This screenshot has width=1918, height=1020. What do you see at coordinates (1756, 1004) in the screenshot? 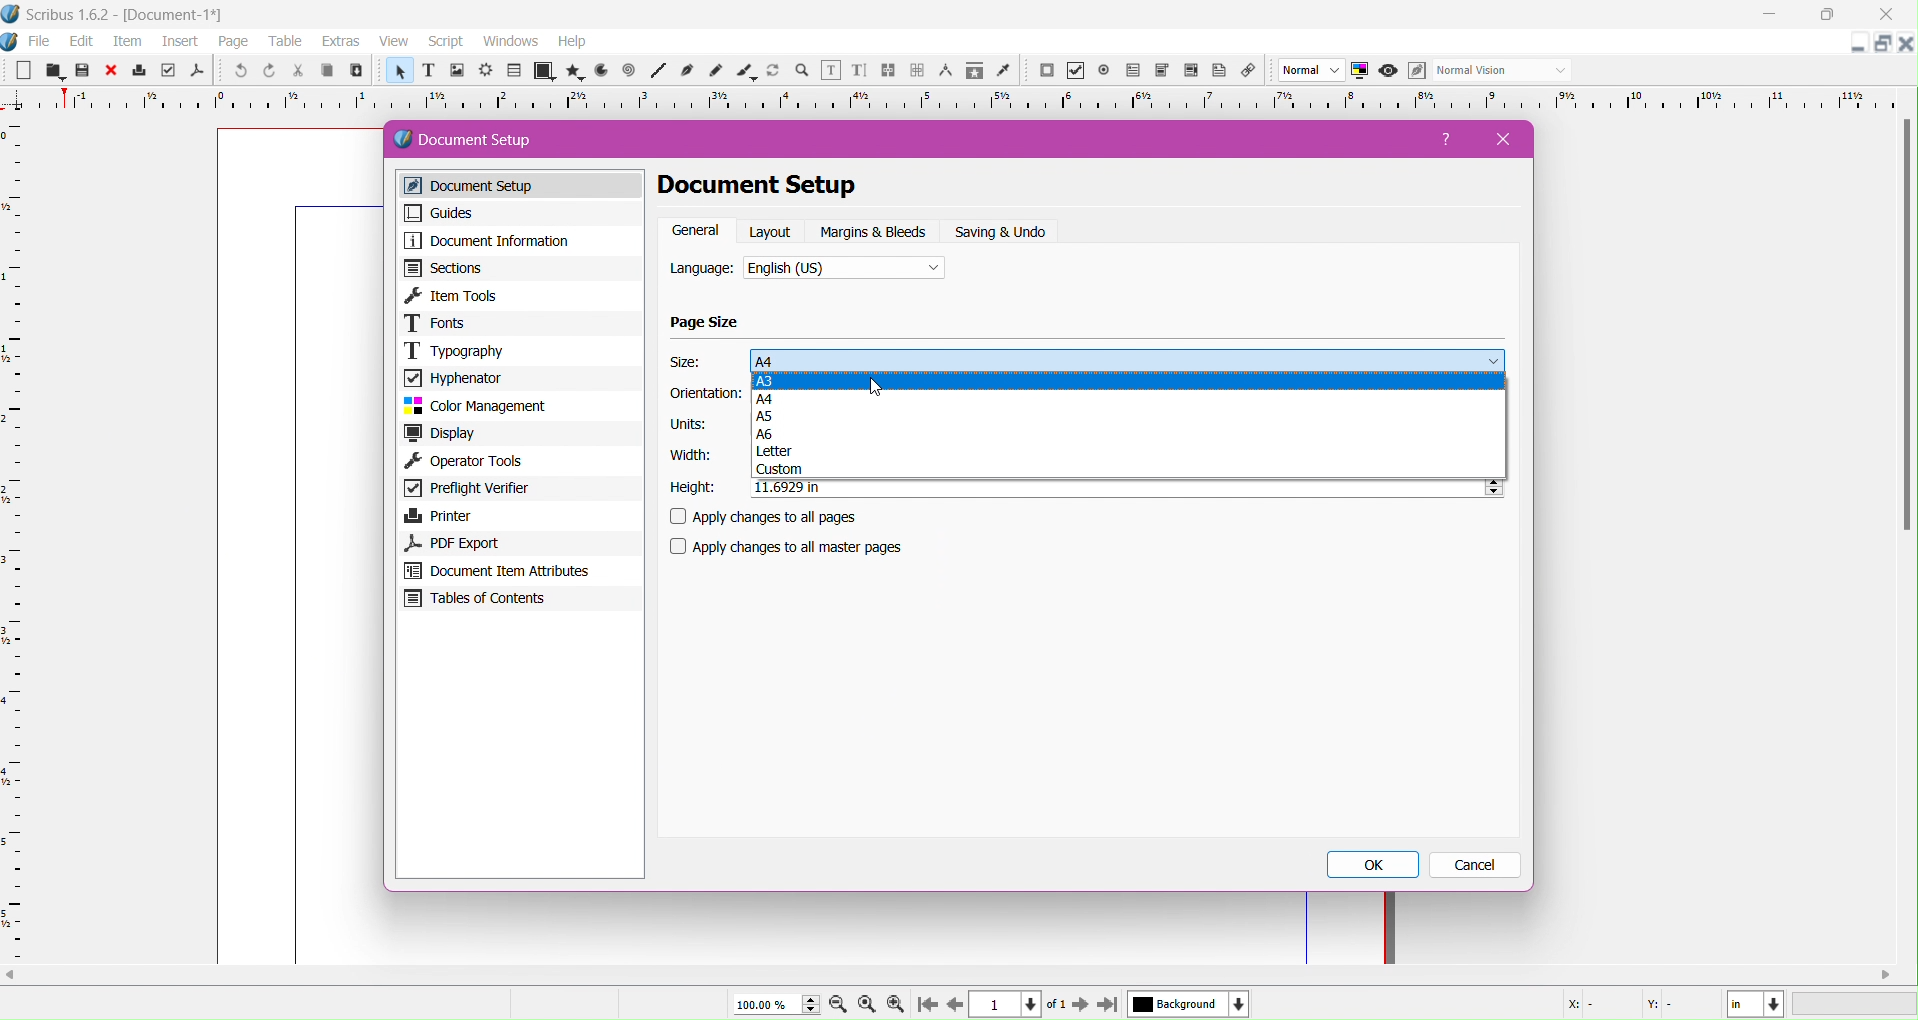
I see `measurement unit` at bounding box center [1756, 1004].